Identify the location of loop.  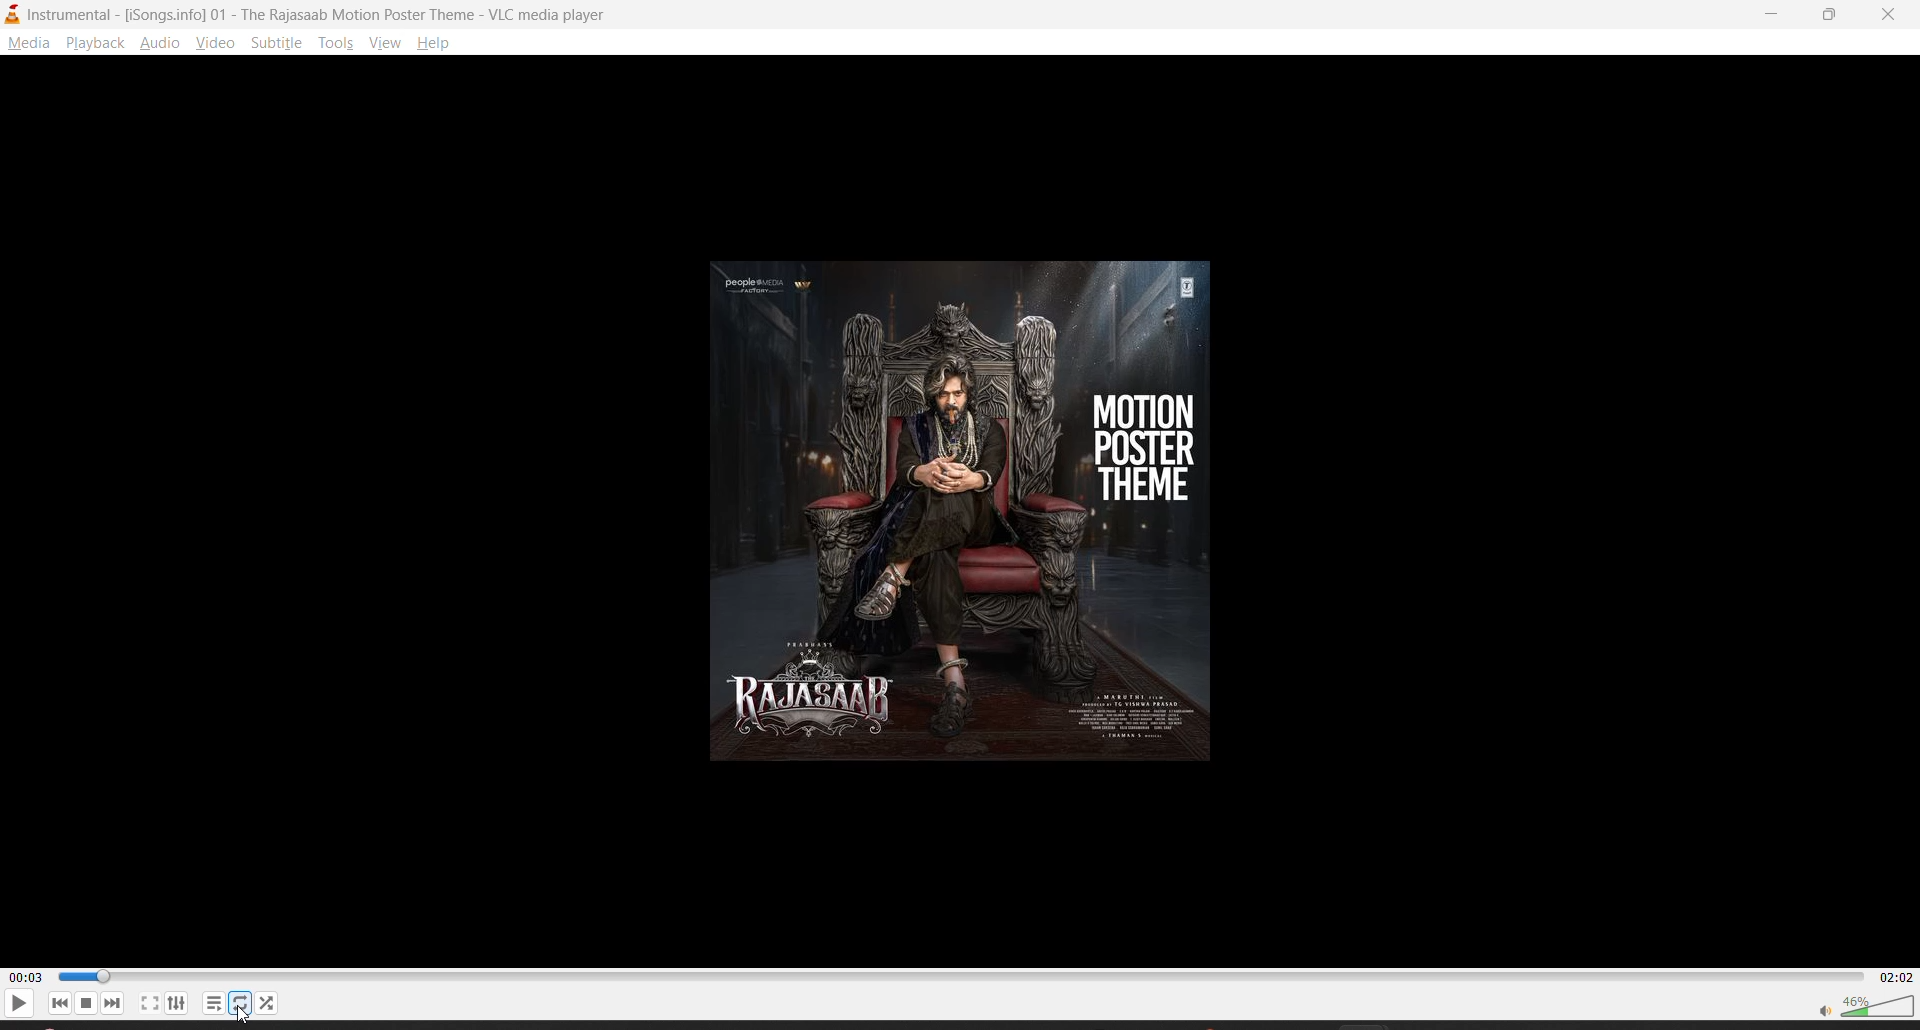
(238, 1002).